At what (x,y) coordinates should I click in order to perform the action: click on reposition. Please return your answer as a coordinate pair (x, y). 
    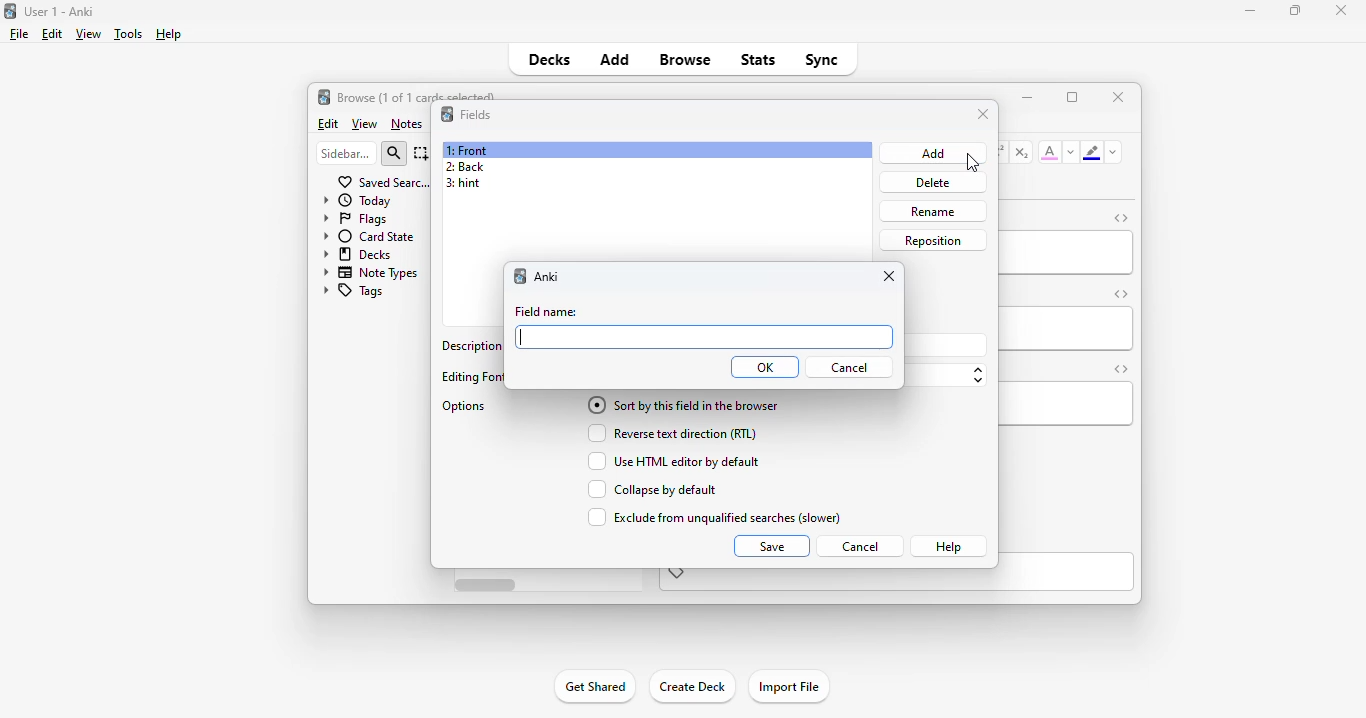
    Looking at the image, I should click on (934, 241).